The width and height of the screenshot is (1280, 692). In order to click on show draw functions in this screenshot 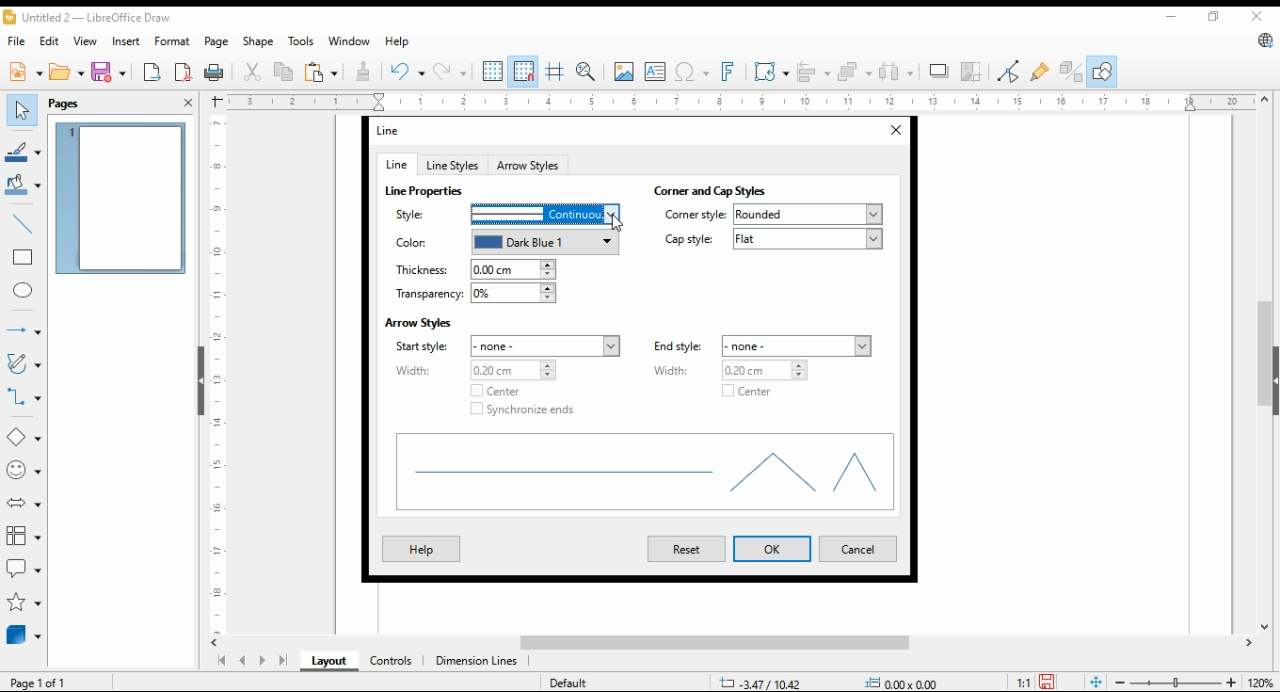, I will do `click(1100, 72)`.